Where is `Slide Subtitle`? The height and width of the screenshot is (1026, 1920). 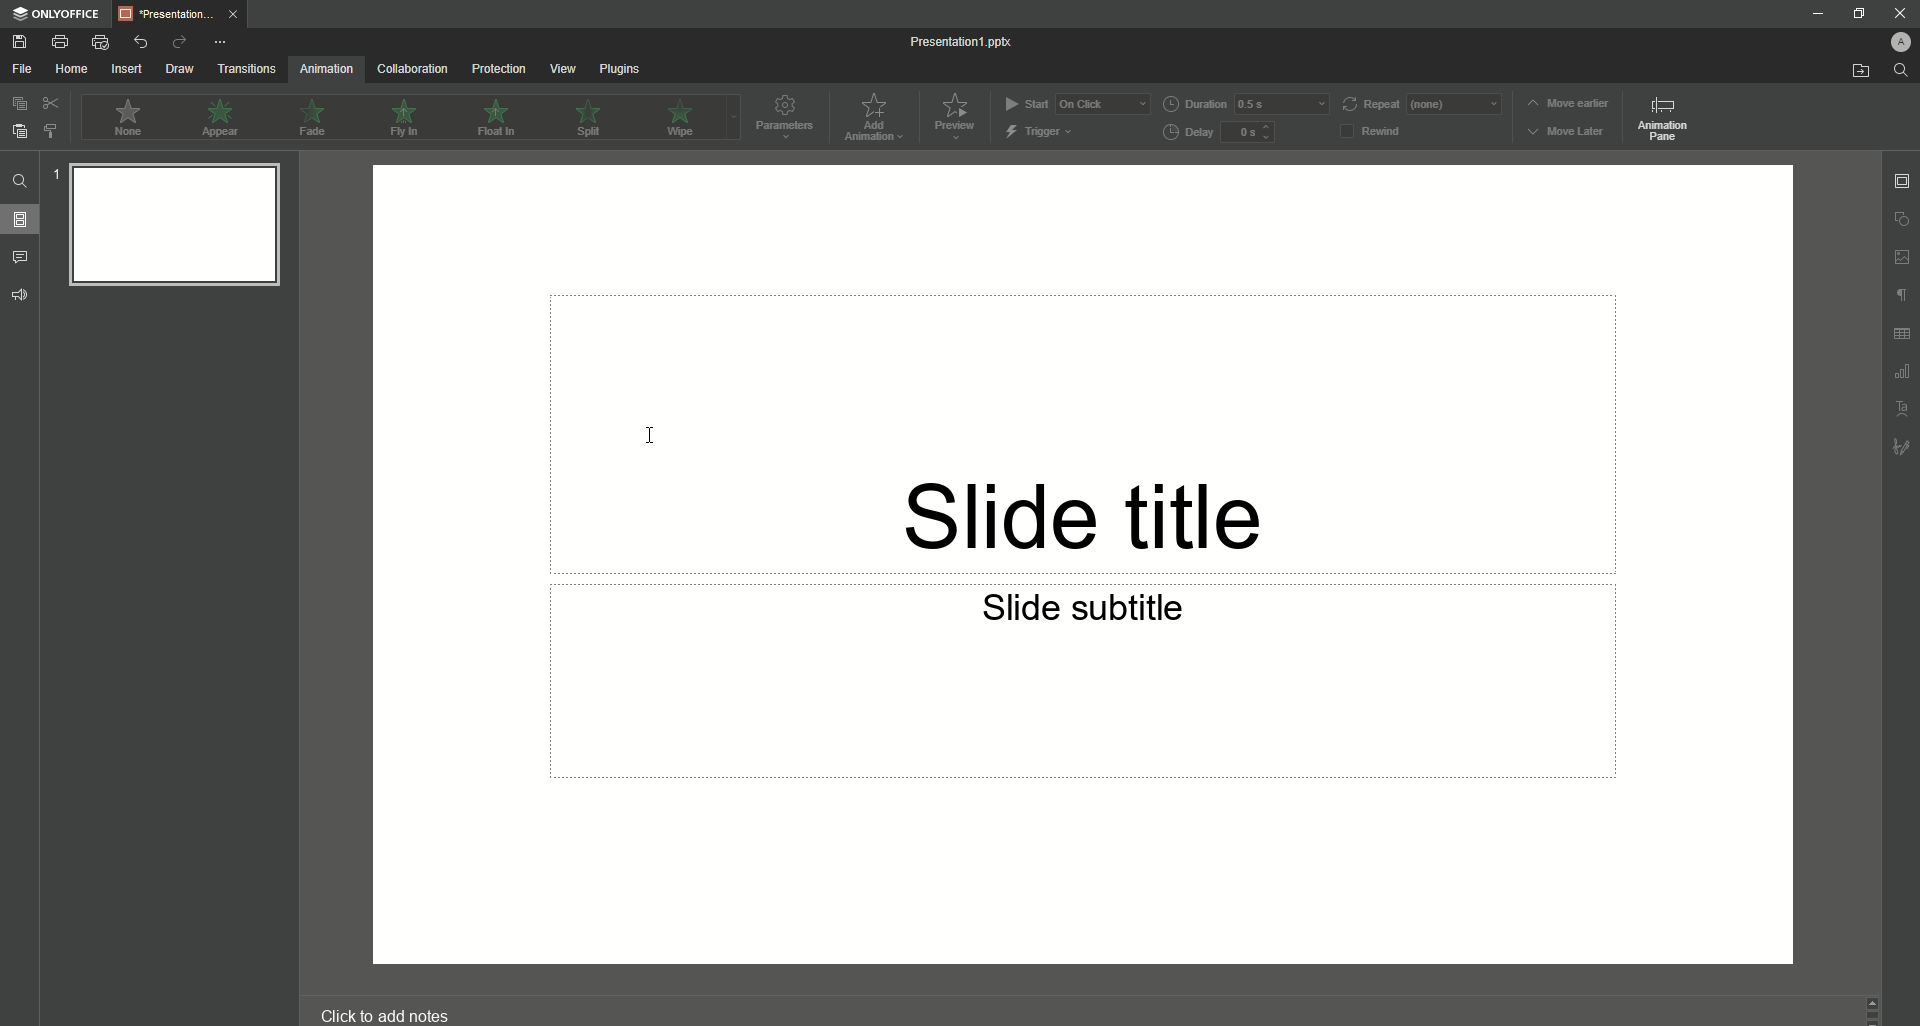 Slide Subtitle is located at coordinates (1091, 612).